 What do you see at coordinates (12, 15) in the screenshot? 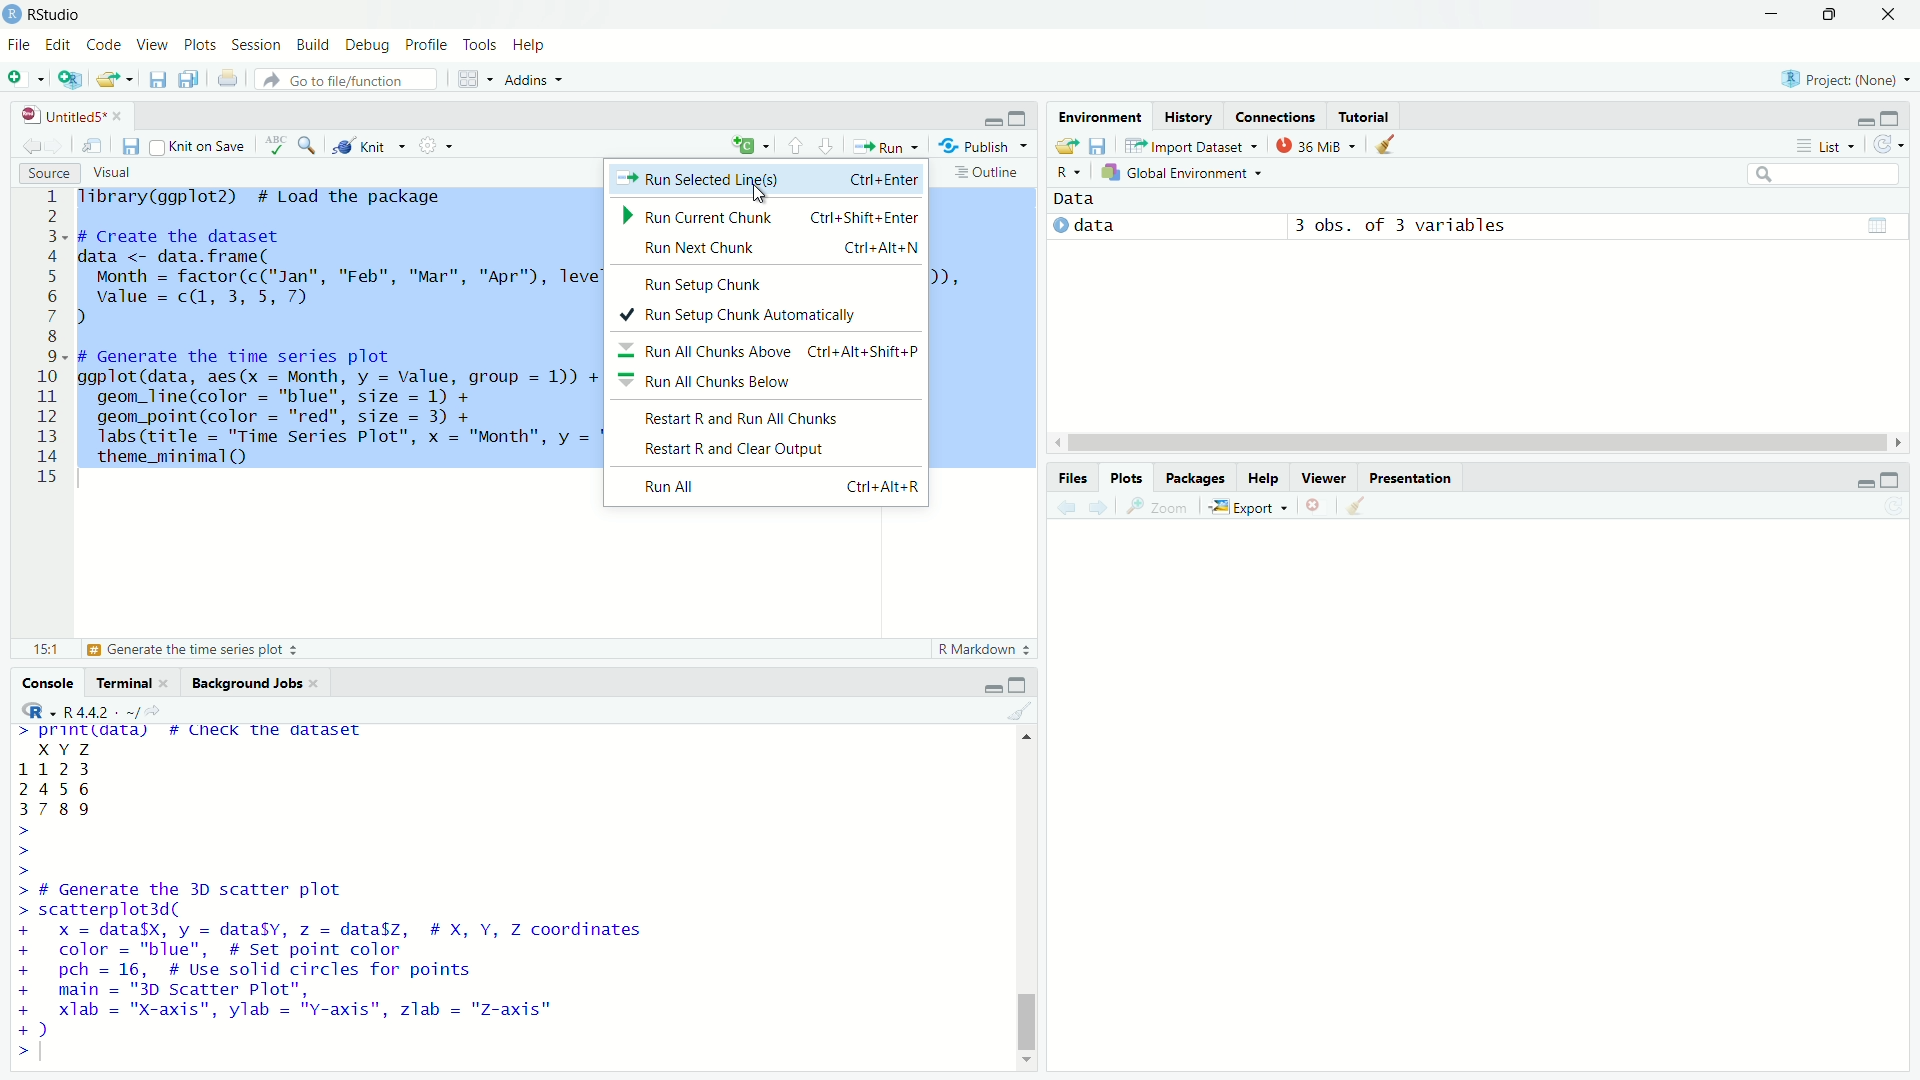
I see `logo` at bounding box center [12, 15].